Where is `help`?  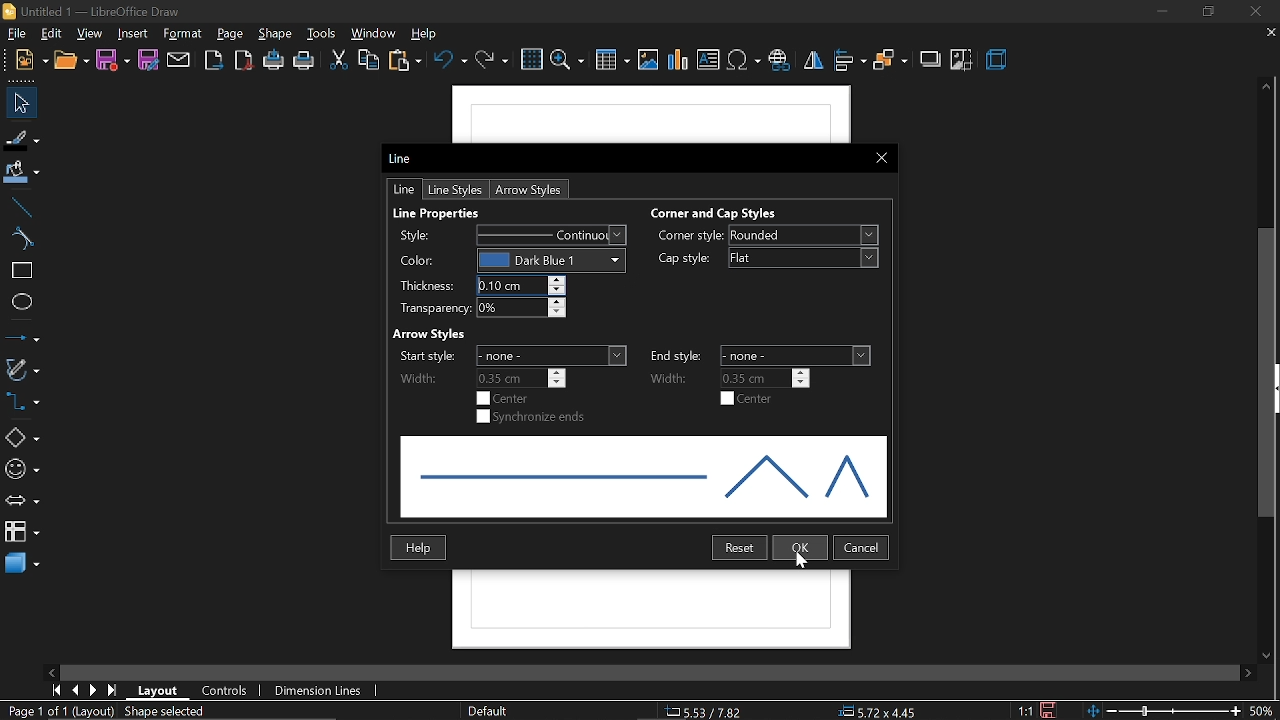
help is located at coordinates (421, 547).